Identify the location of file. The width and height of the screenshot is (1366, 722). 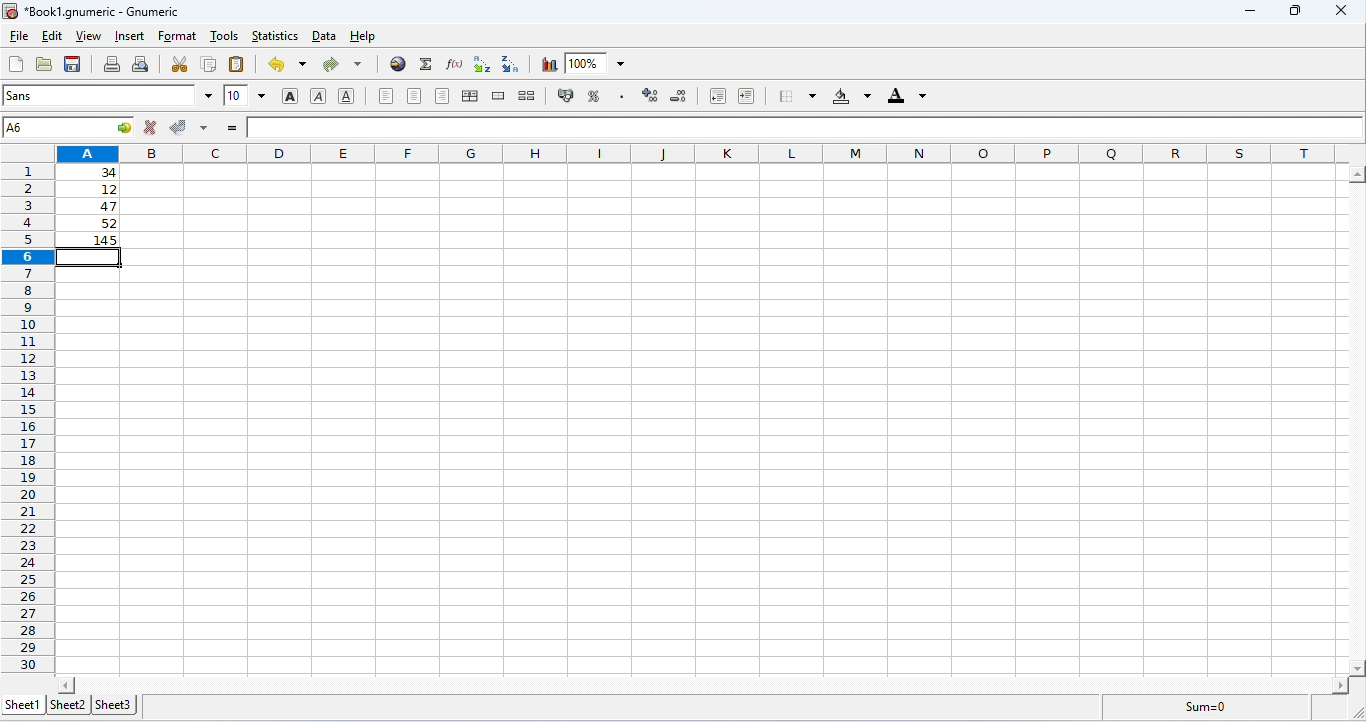
(18, 37).